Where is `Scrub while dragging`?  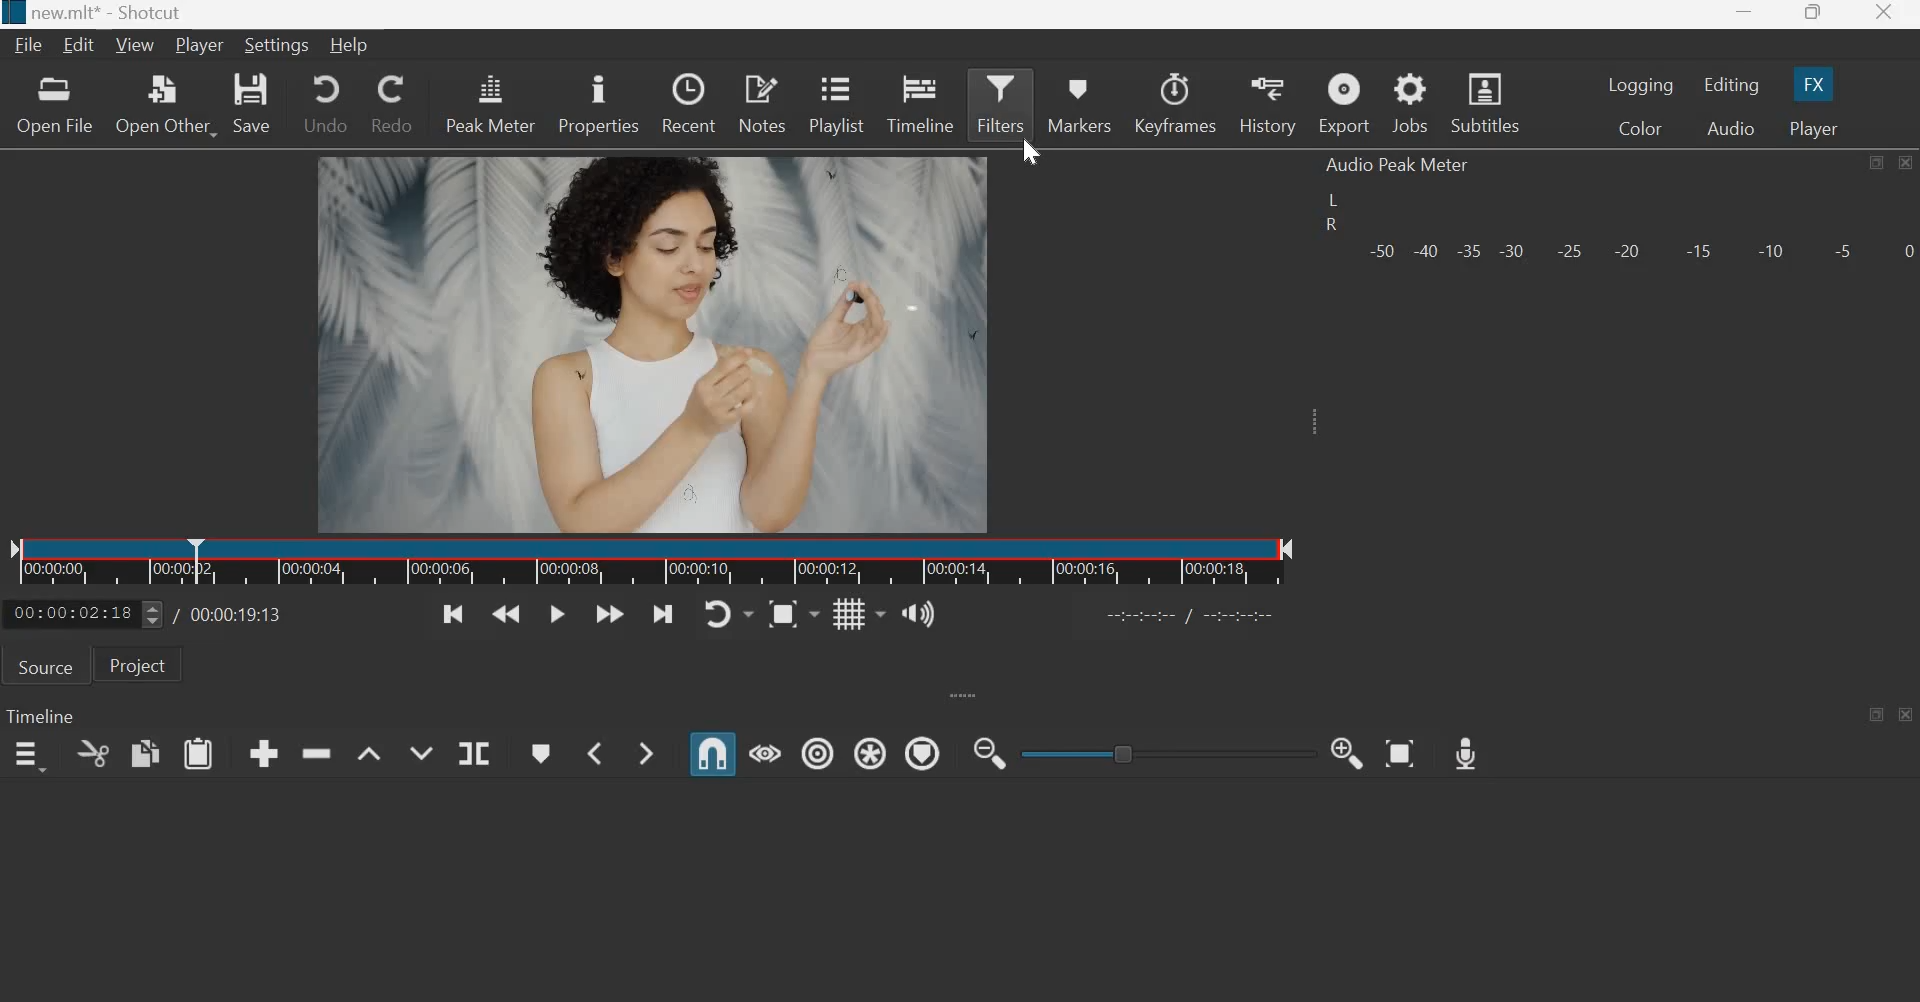 Scrub while dragging is located at coordinates (765, 752).